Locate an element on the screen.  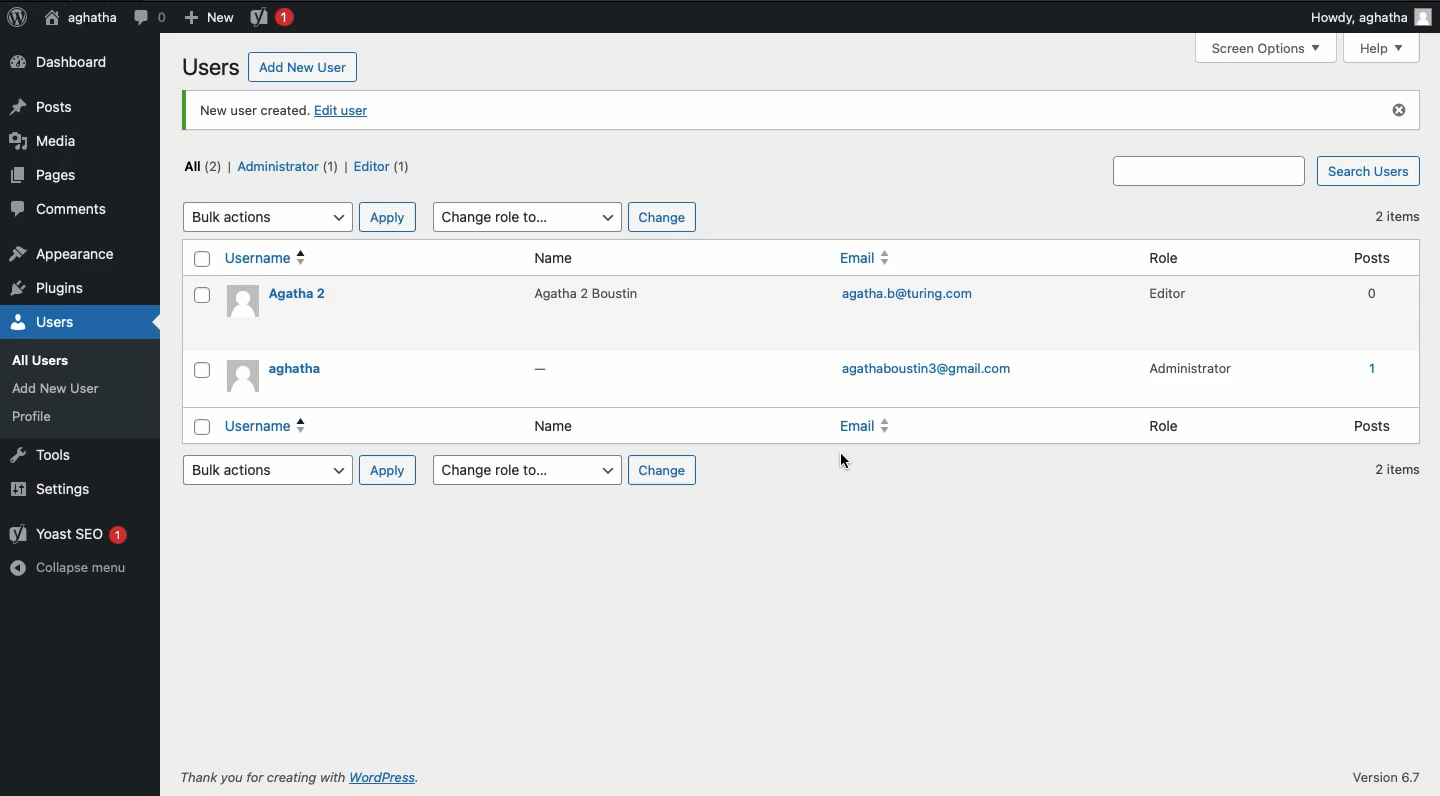
Thank you for creating with is located at coordinates (261, 776).